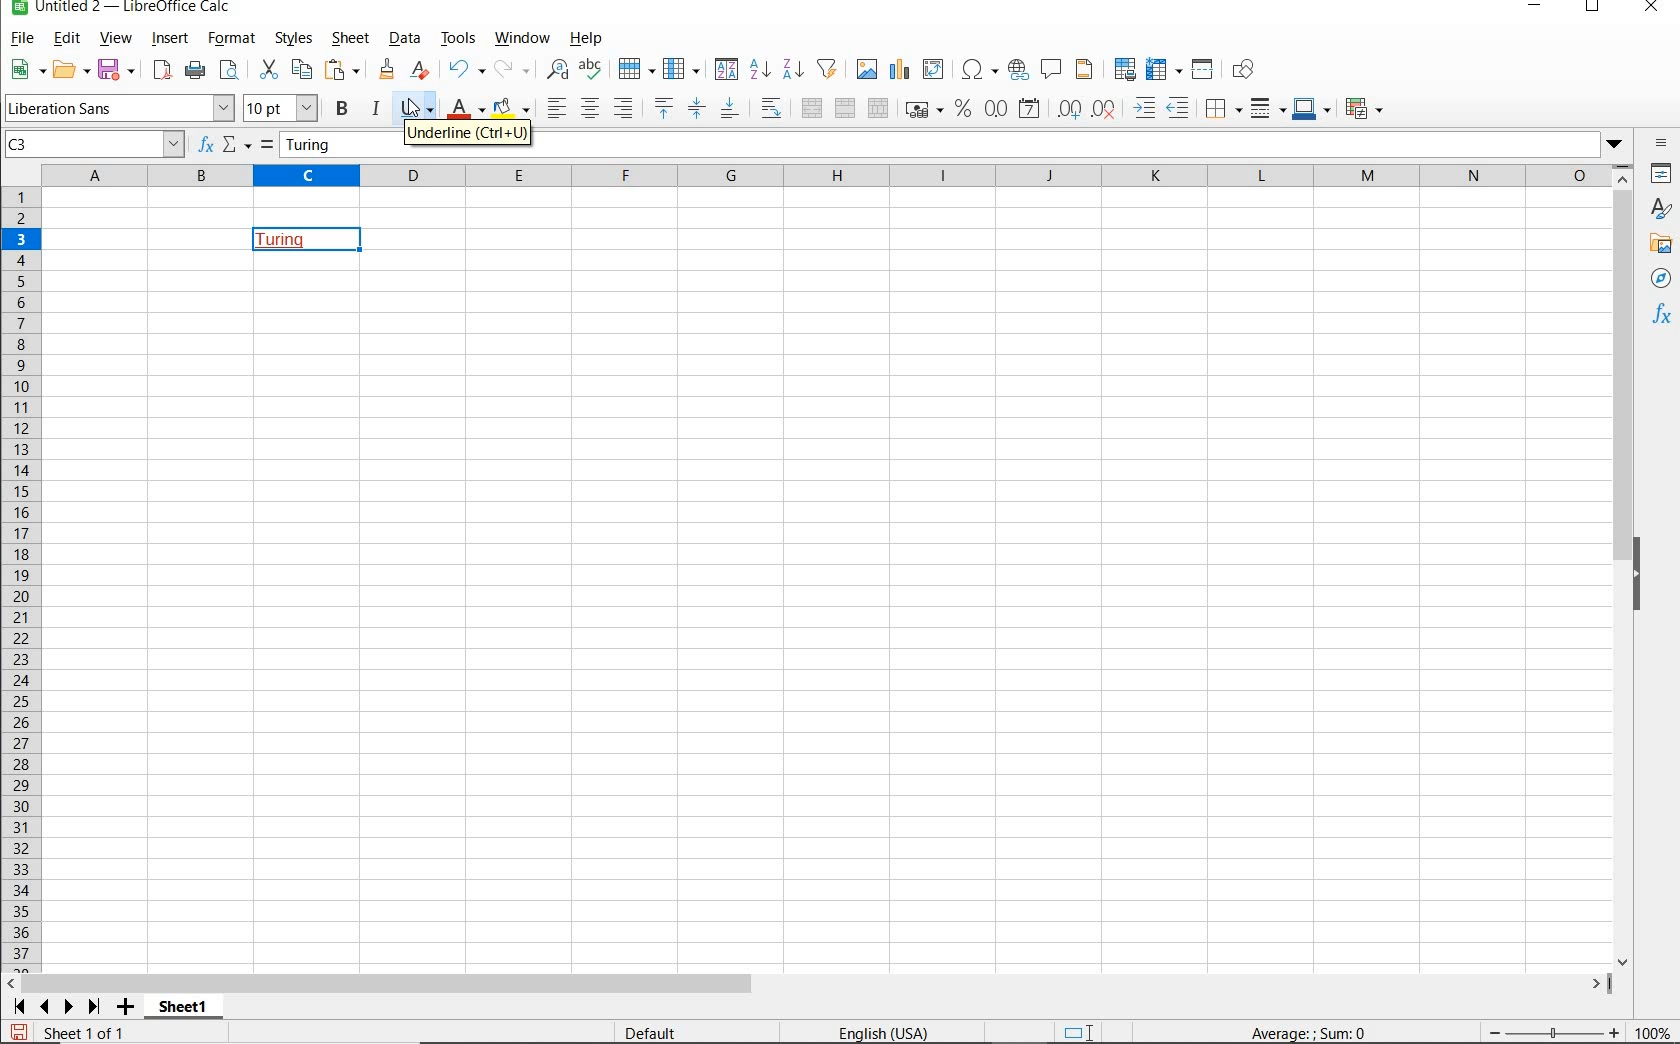 This screenshot has width=1680, height=1044. I want to click on BORDERS, so click(1223, 109).